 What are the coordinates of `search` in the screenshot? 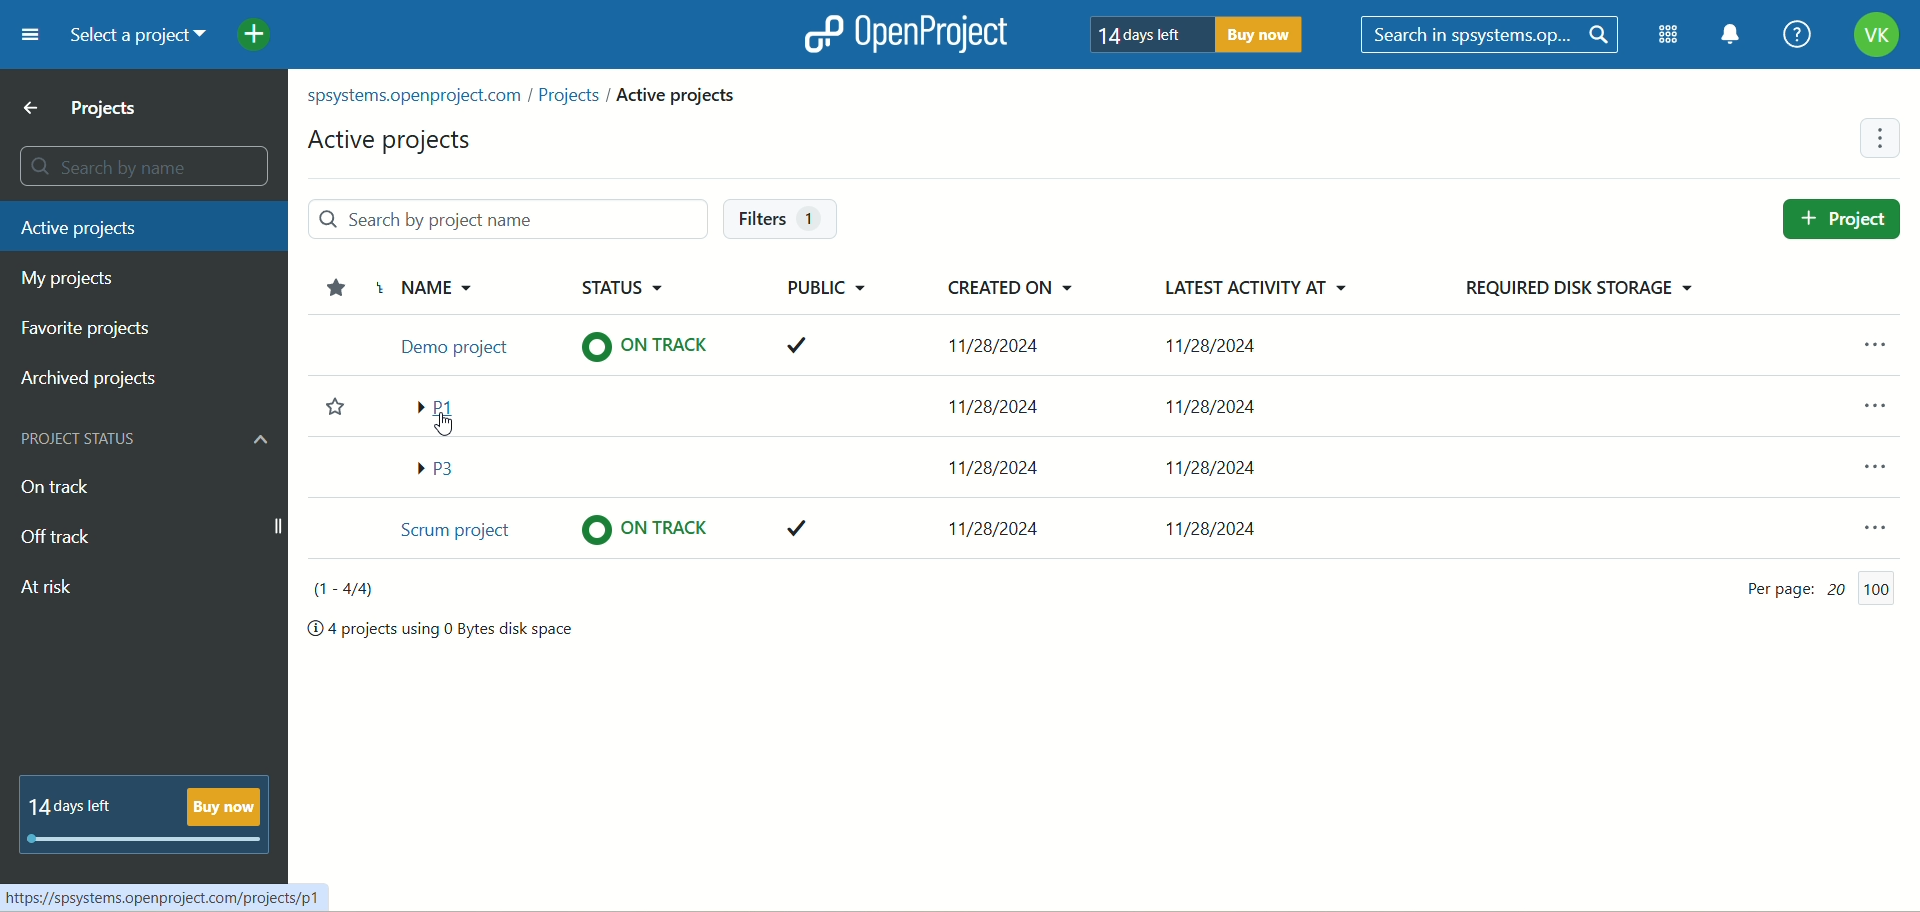 It's located at (146, 165).